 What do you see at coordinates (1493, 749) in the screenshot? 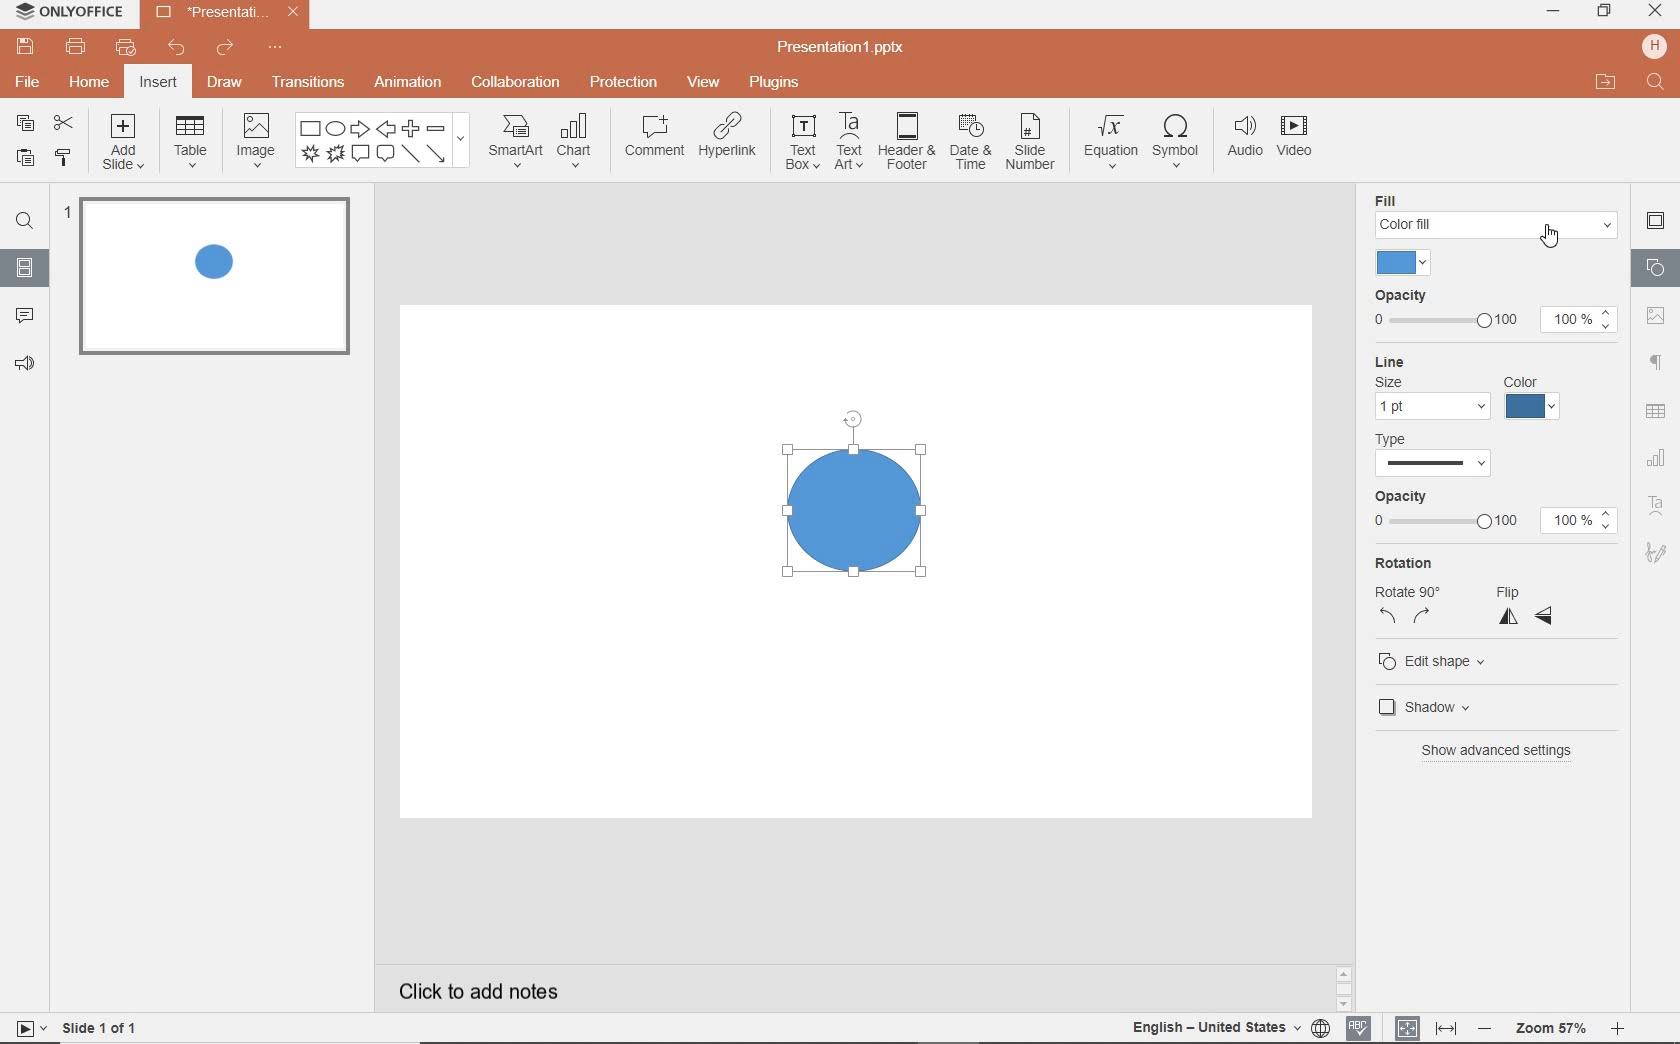
I see `show advanced settings` at bounding box center [1493, 749].